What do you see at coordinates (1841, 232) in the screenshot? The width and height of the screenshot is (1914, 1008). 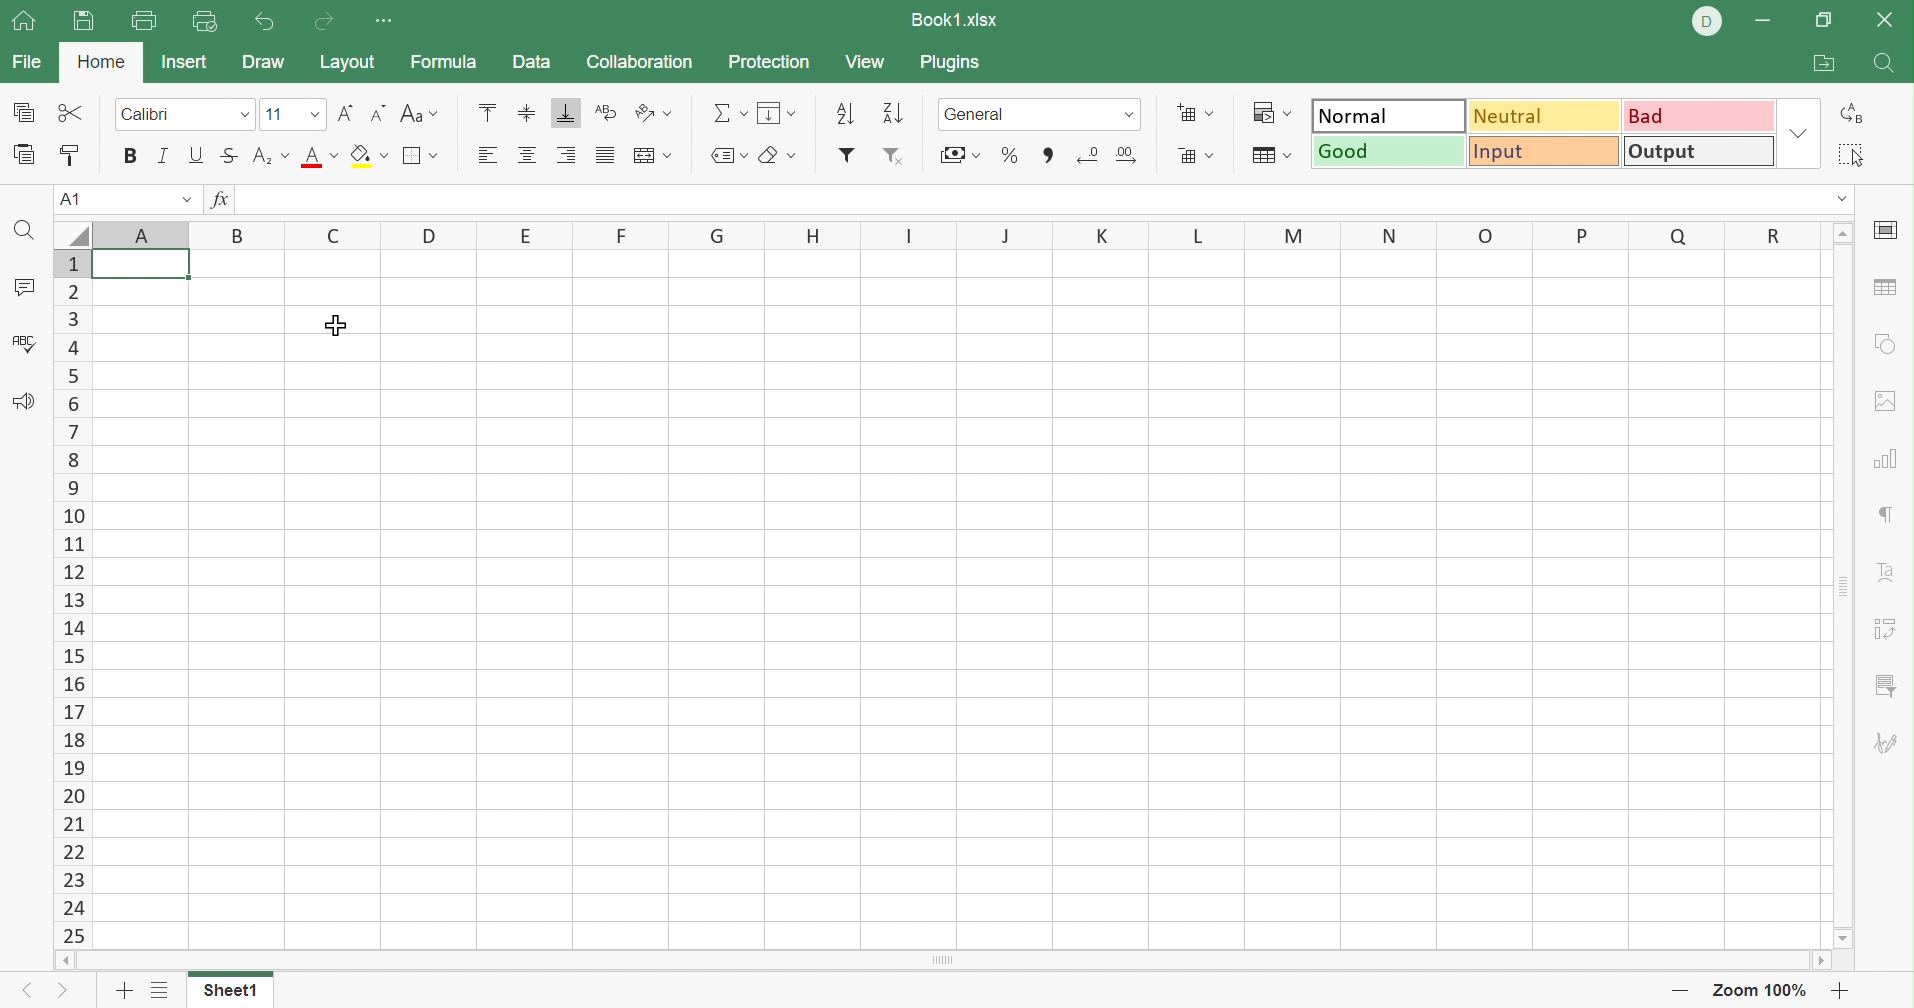 I see `Scroll up` at bounding box center [1841, 232].